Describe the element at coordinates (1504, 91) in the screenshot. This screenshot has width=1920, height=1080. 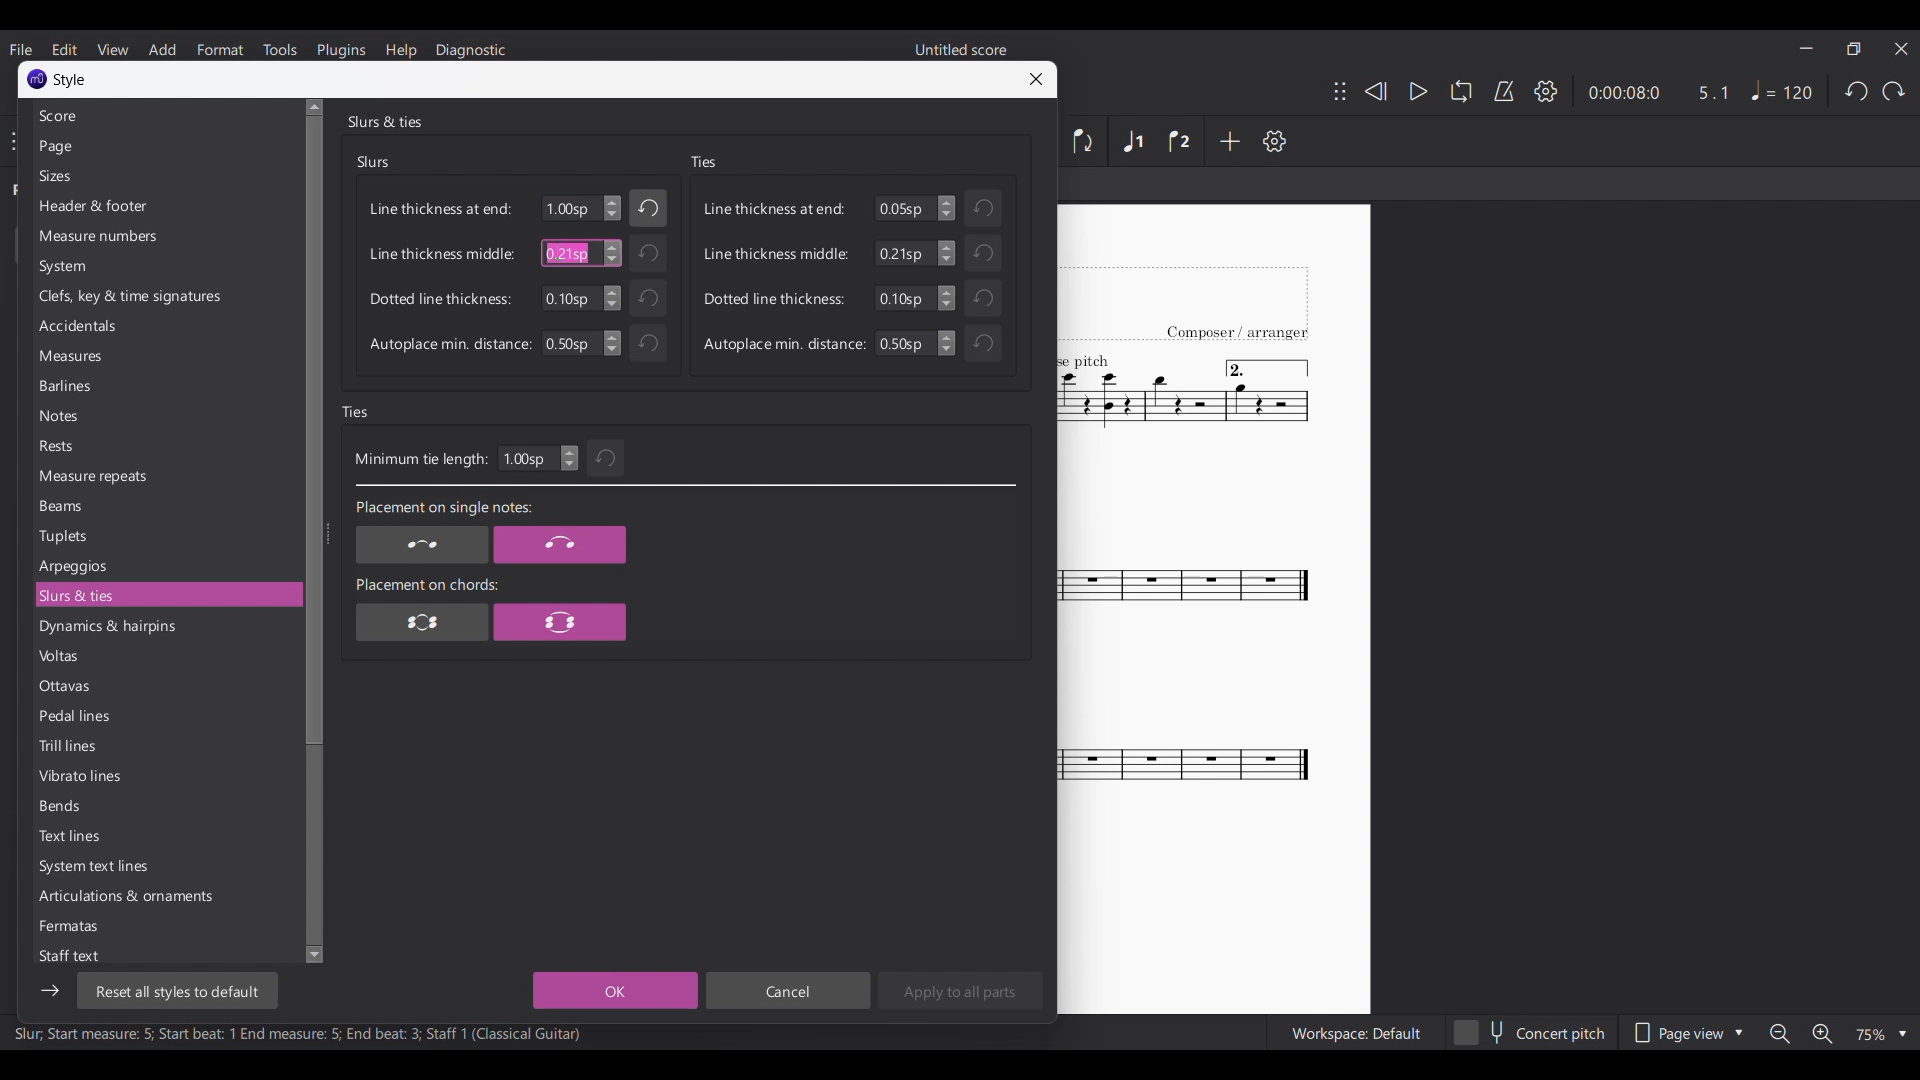
I see `Metronome` at that location.